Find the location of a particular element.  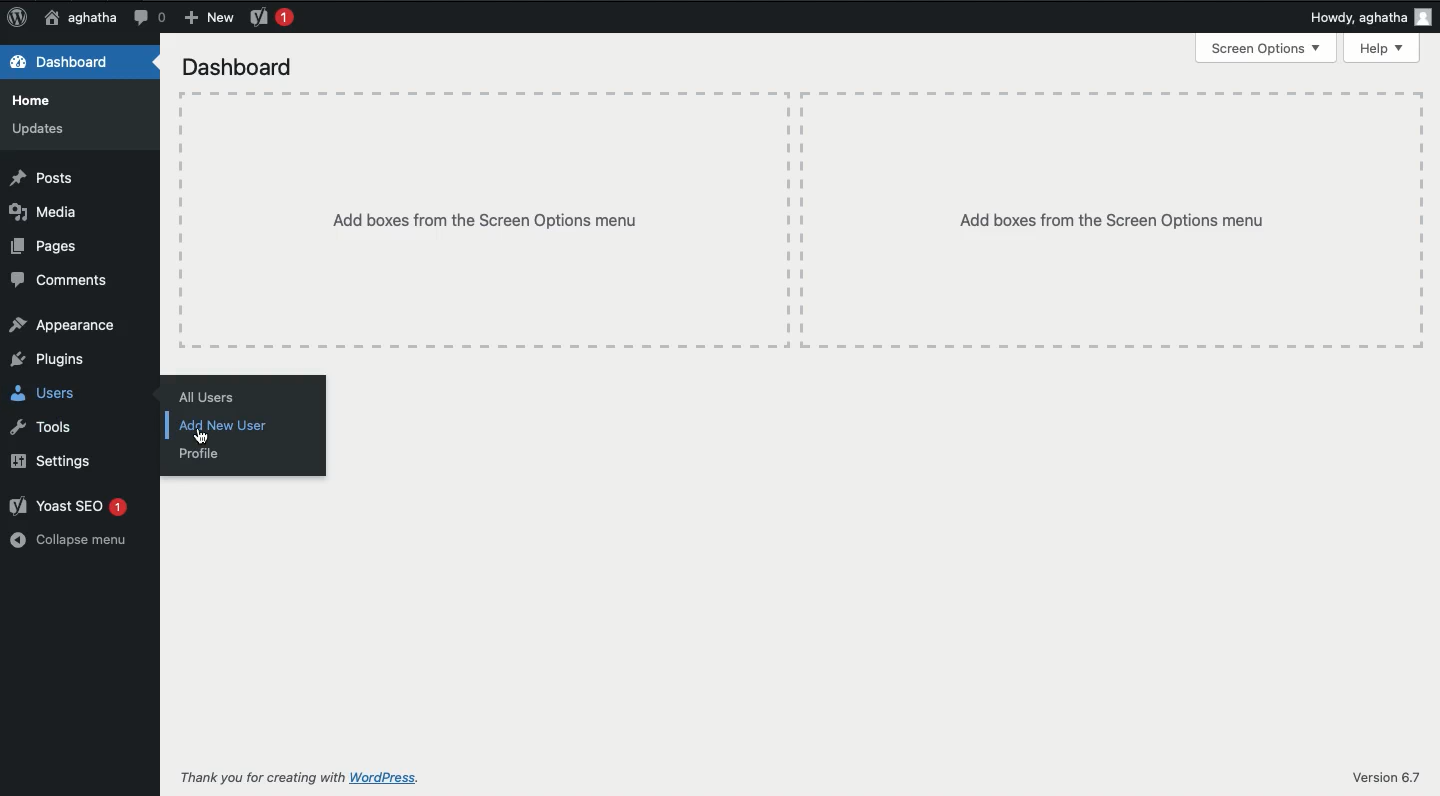

Dashboard is located at coordinates (238, 65).